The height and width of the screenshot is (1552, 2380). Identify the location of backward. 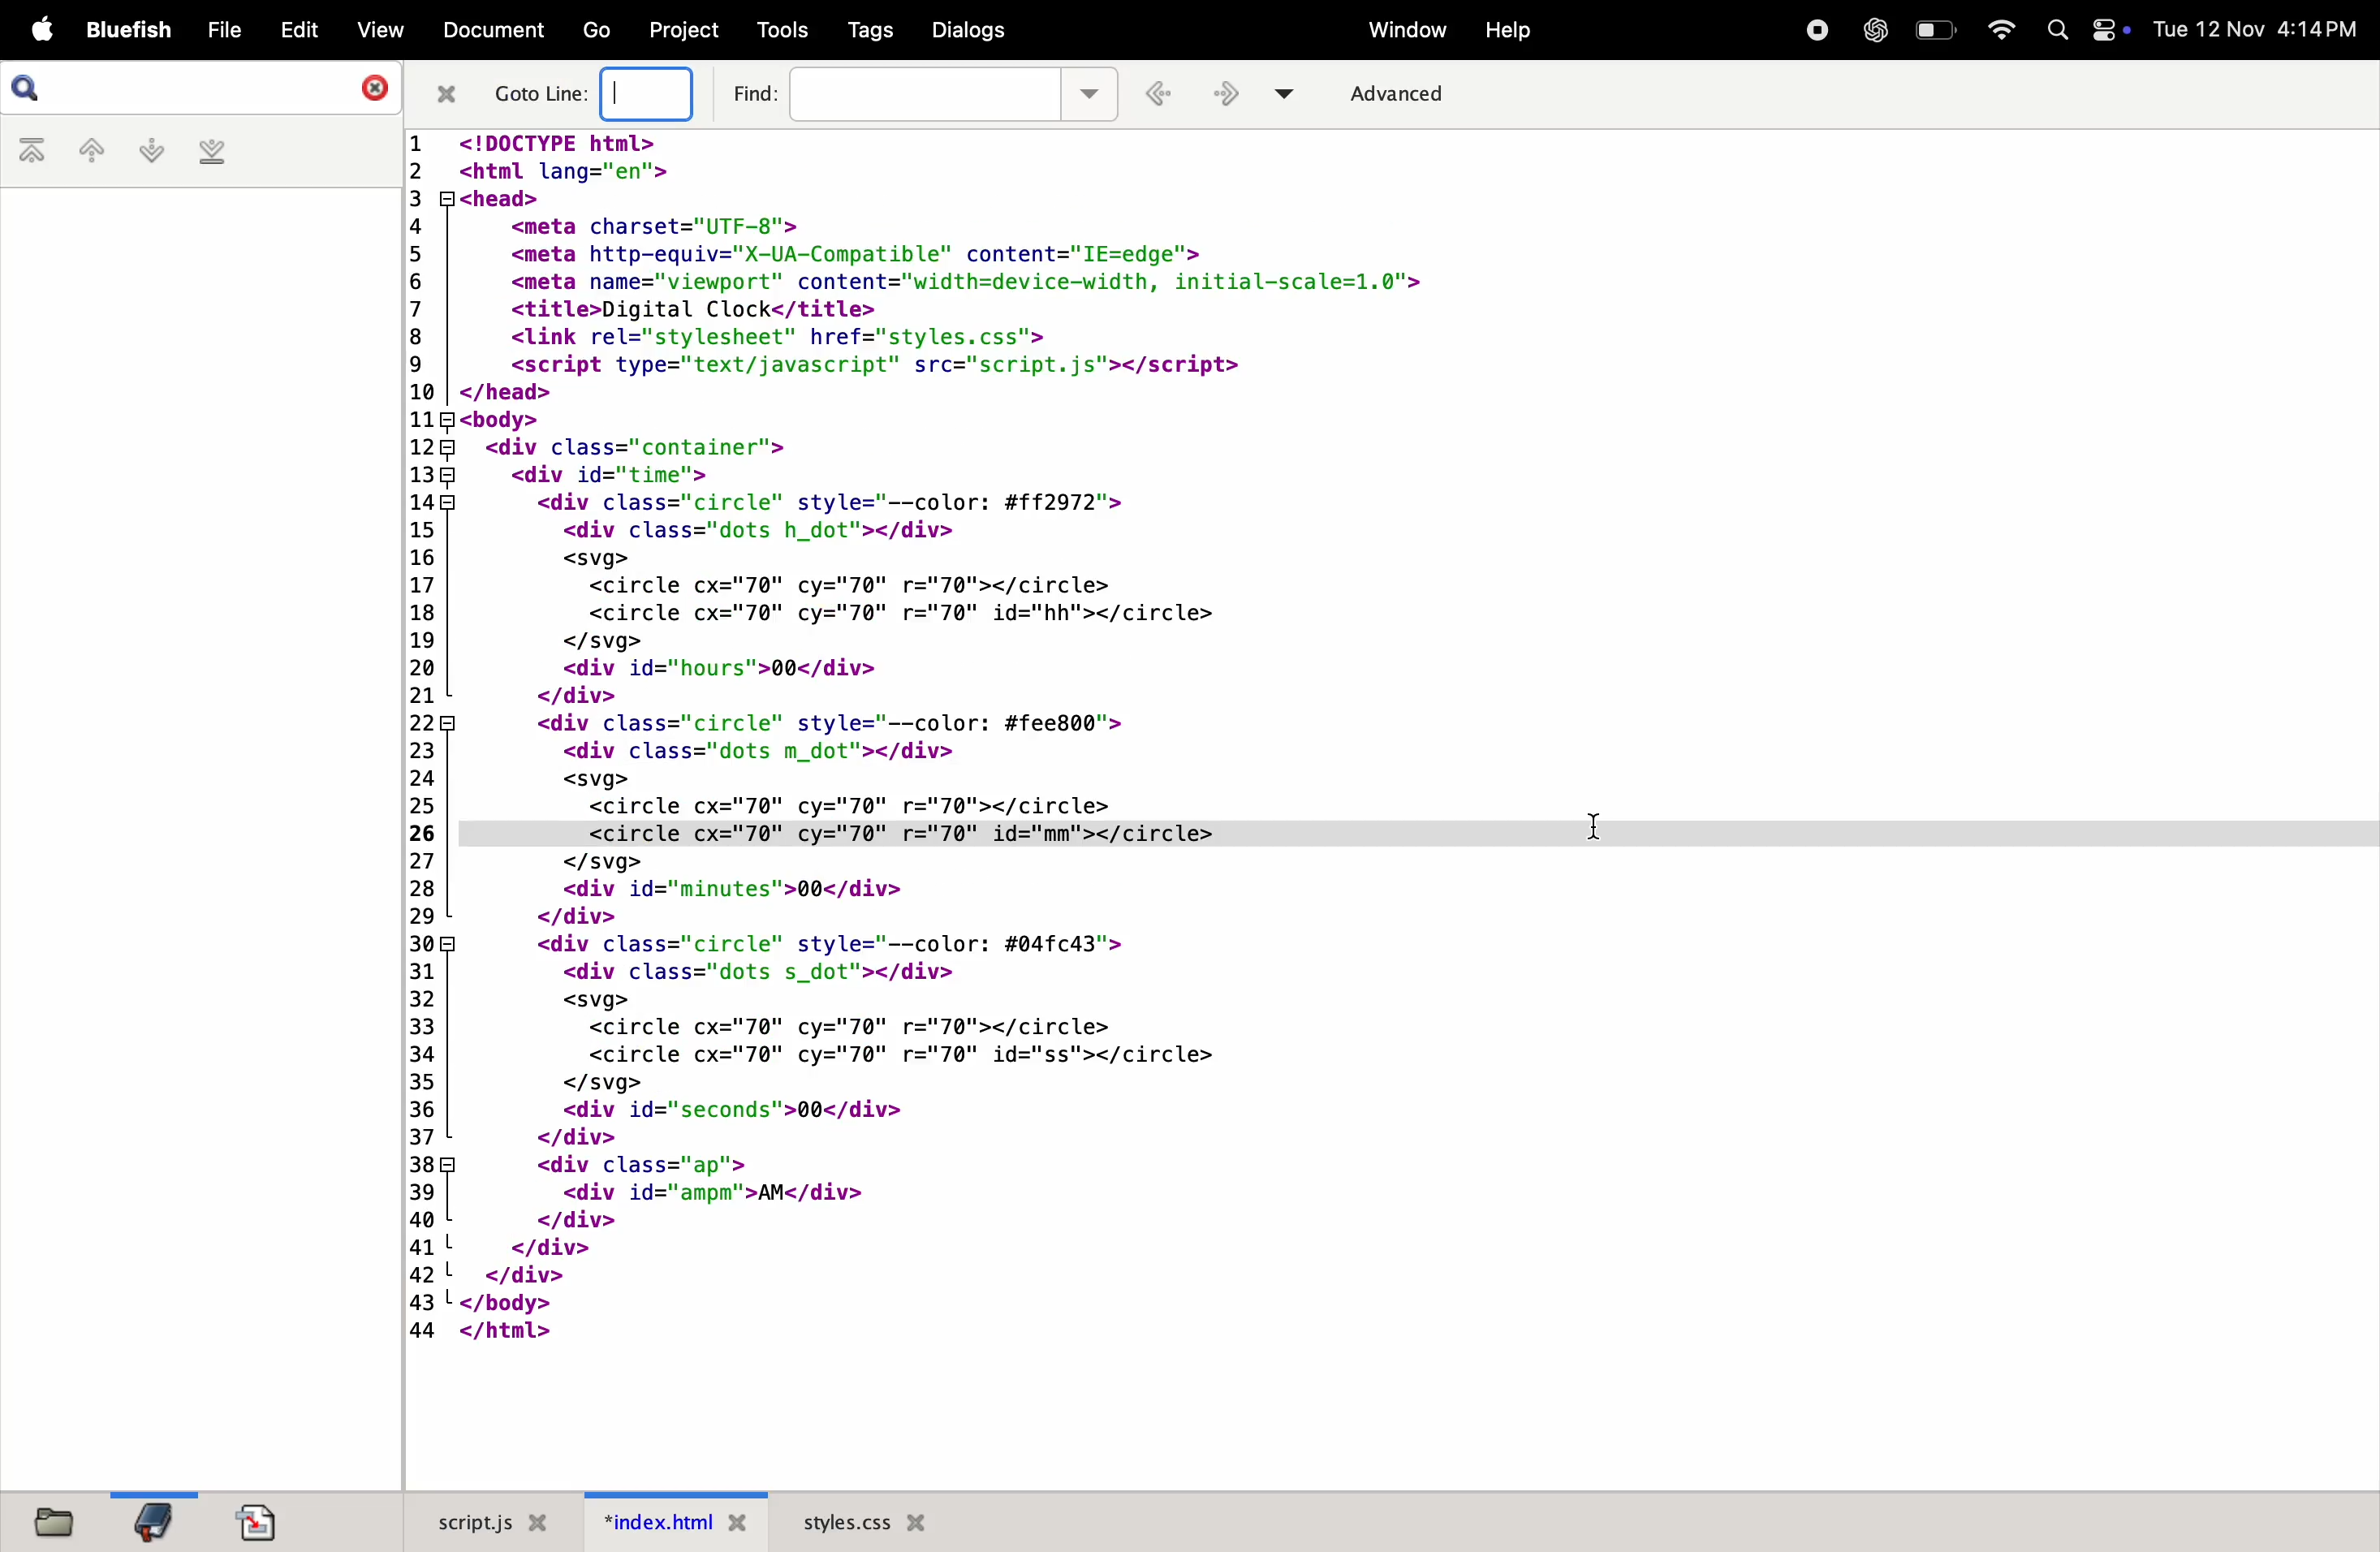
(1164, 95).